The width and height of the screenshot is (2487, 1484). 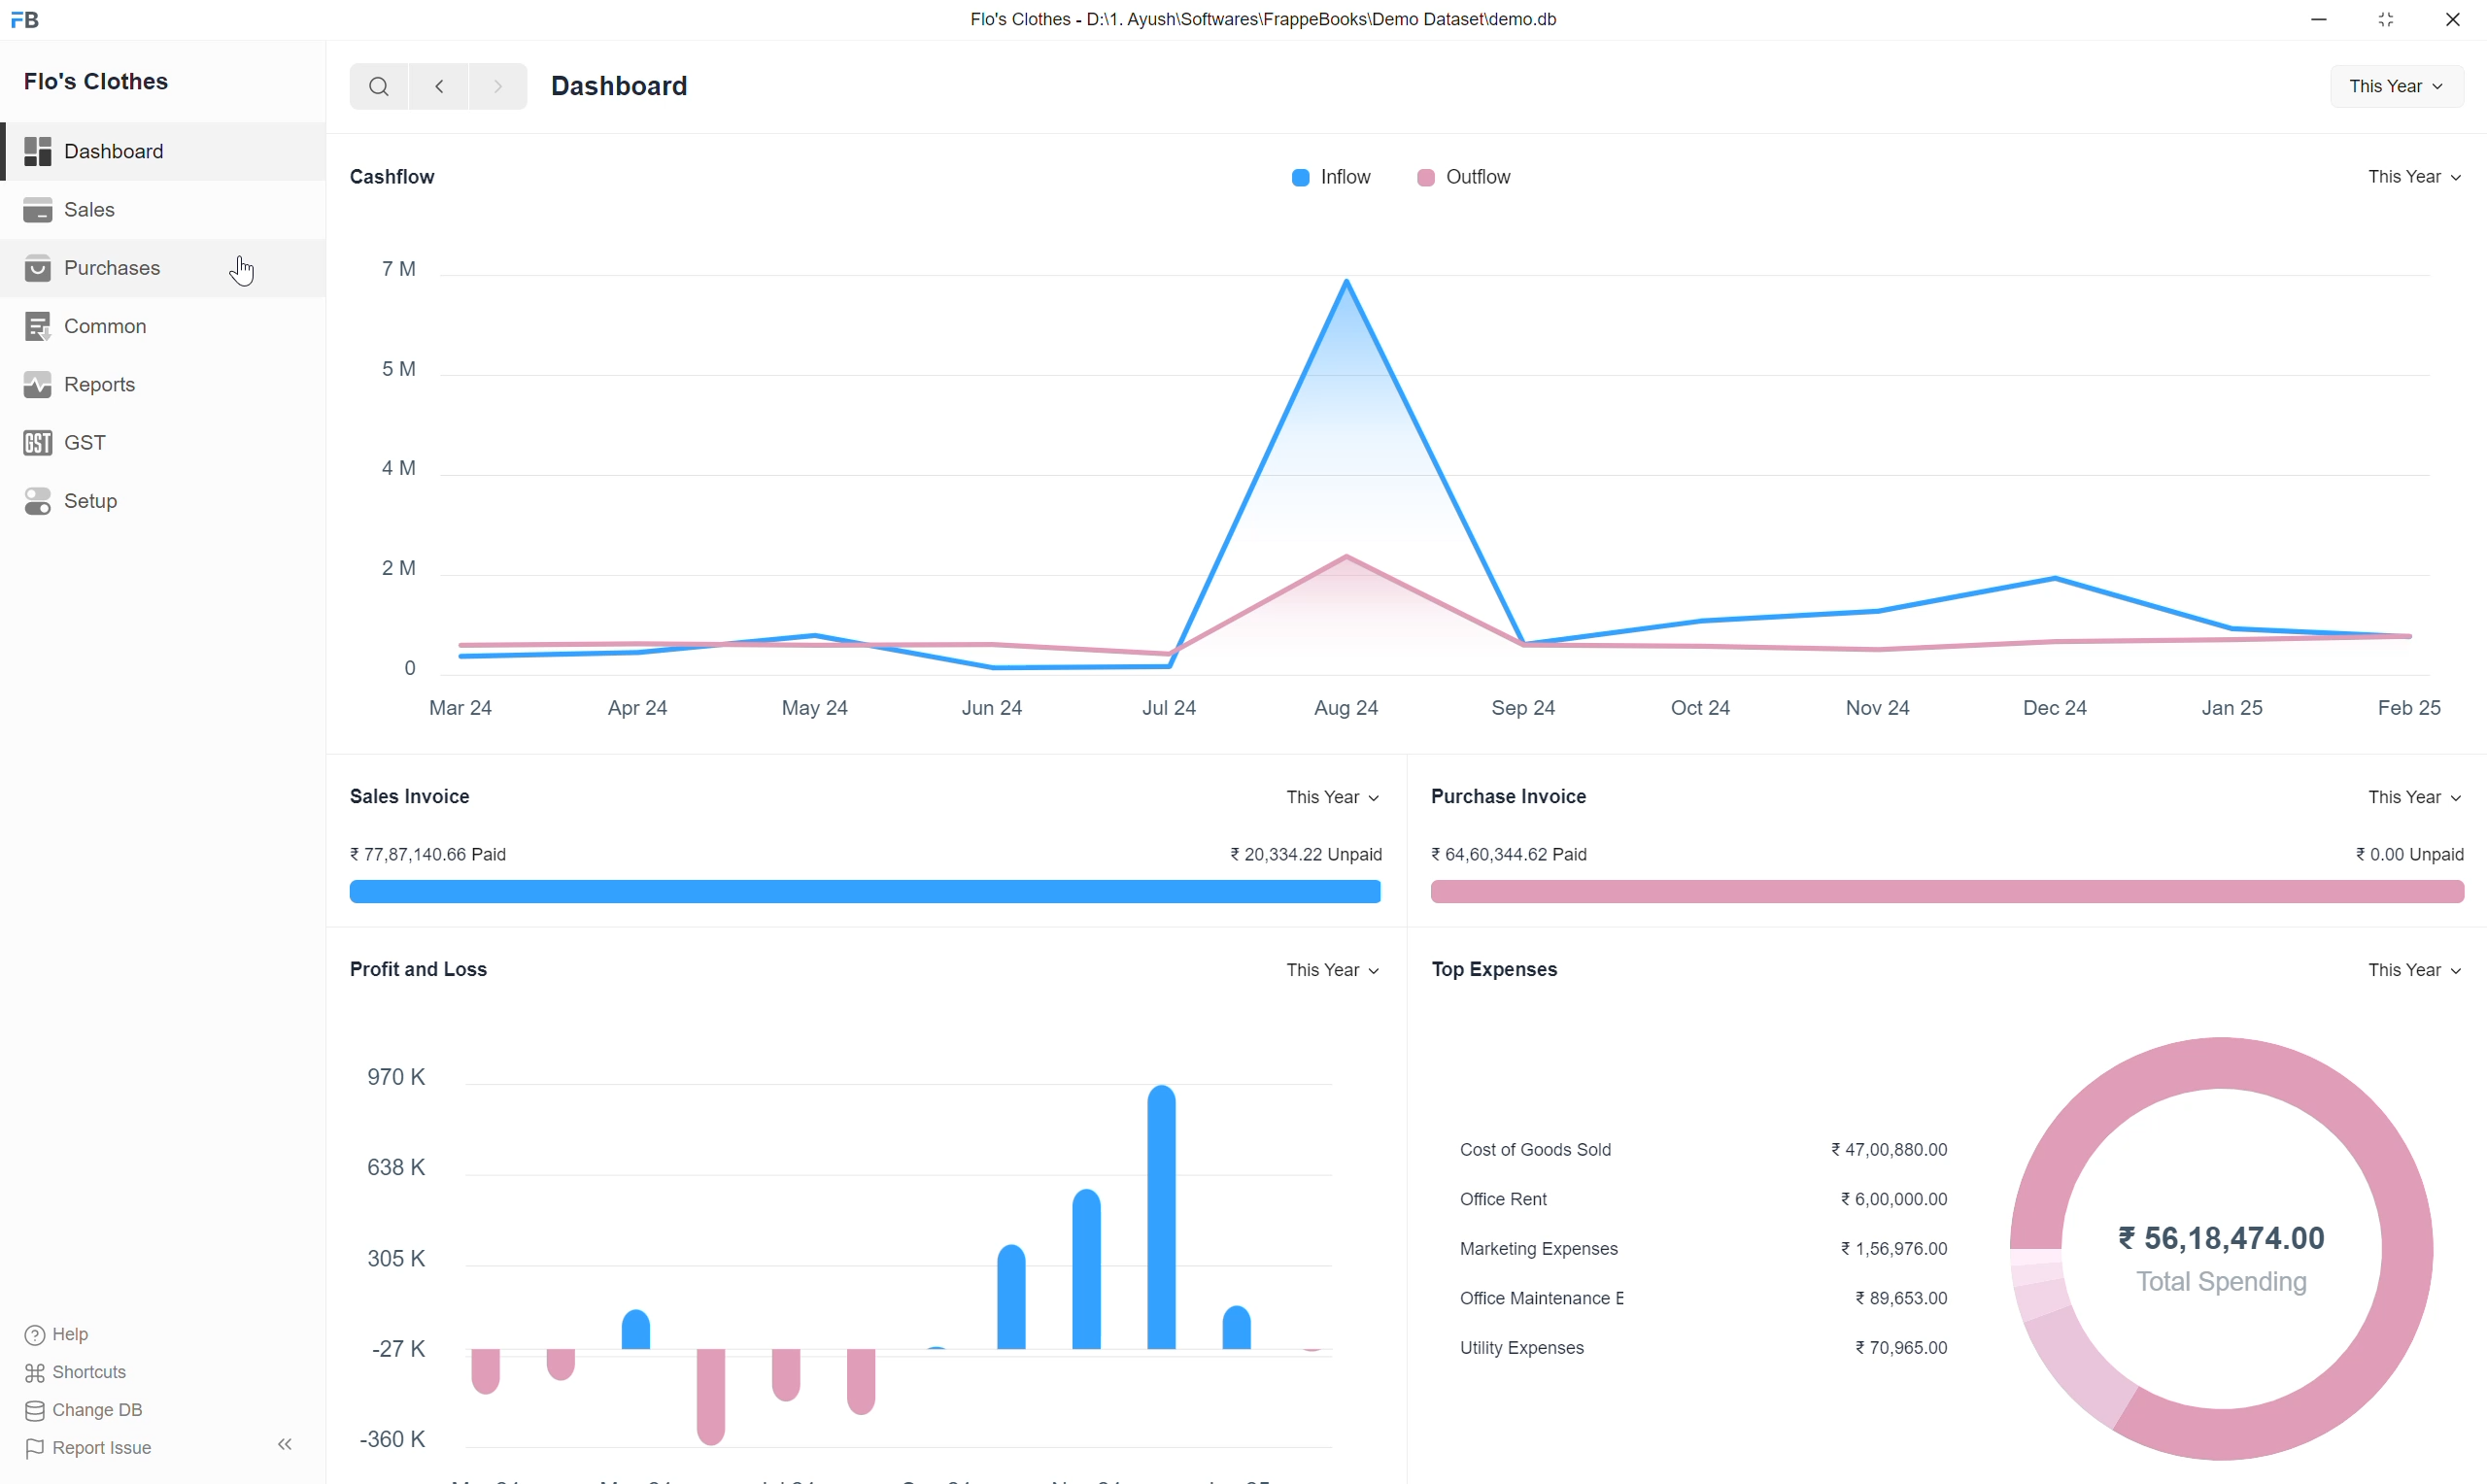 I want to click on 638 K, so click(x=395, y=1165).